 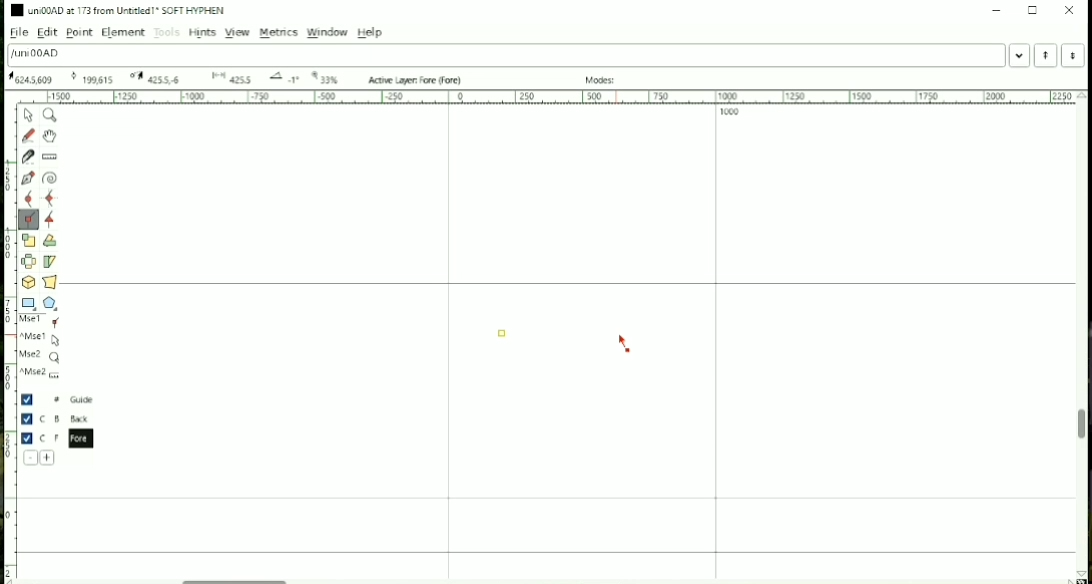 What do you see at coordinates (51, 157) in the screenshot?
I see `Measure distance, angle between points` at bounding box center [51, 157].